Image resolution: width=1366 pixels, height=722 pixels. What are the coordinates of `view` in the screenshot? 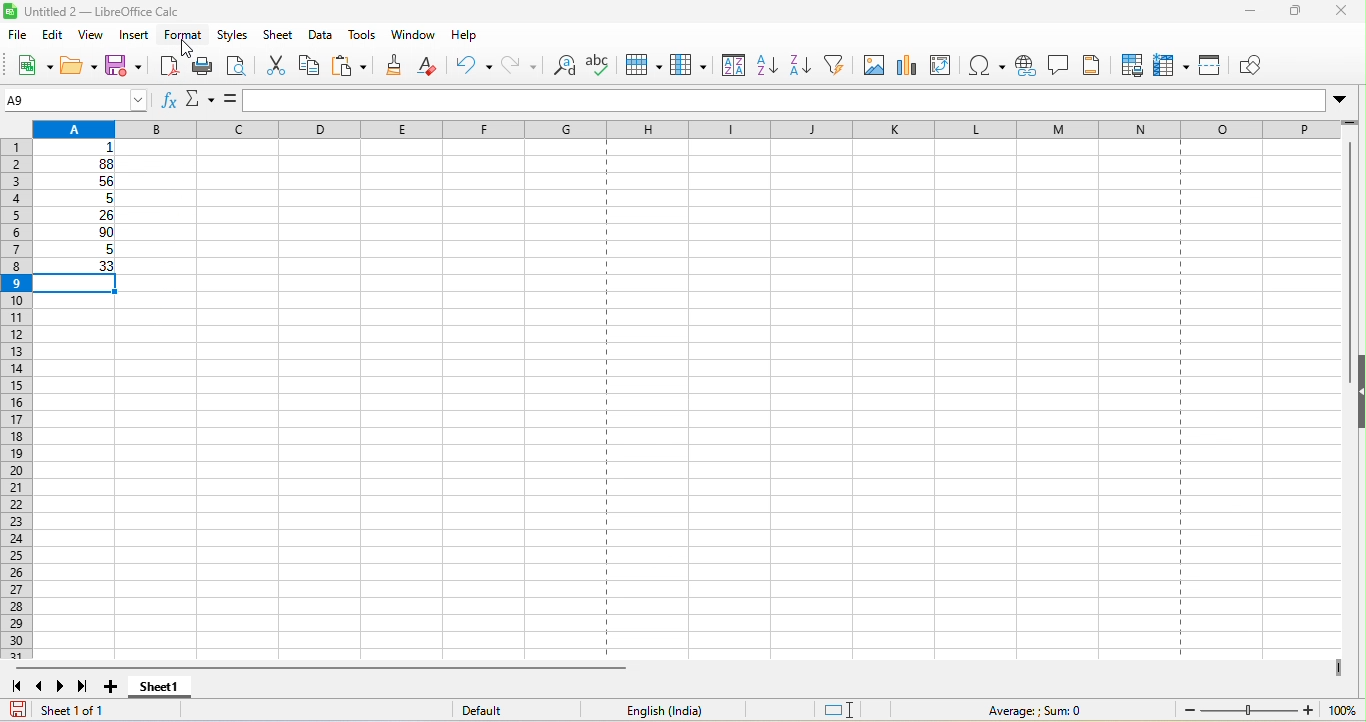 It's located at (96, 35).